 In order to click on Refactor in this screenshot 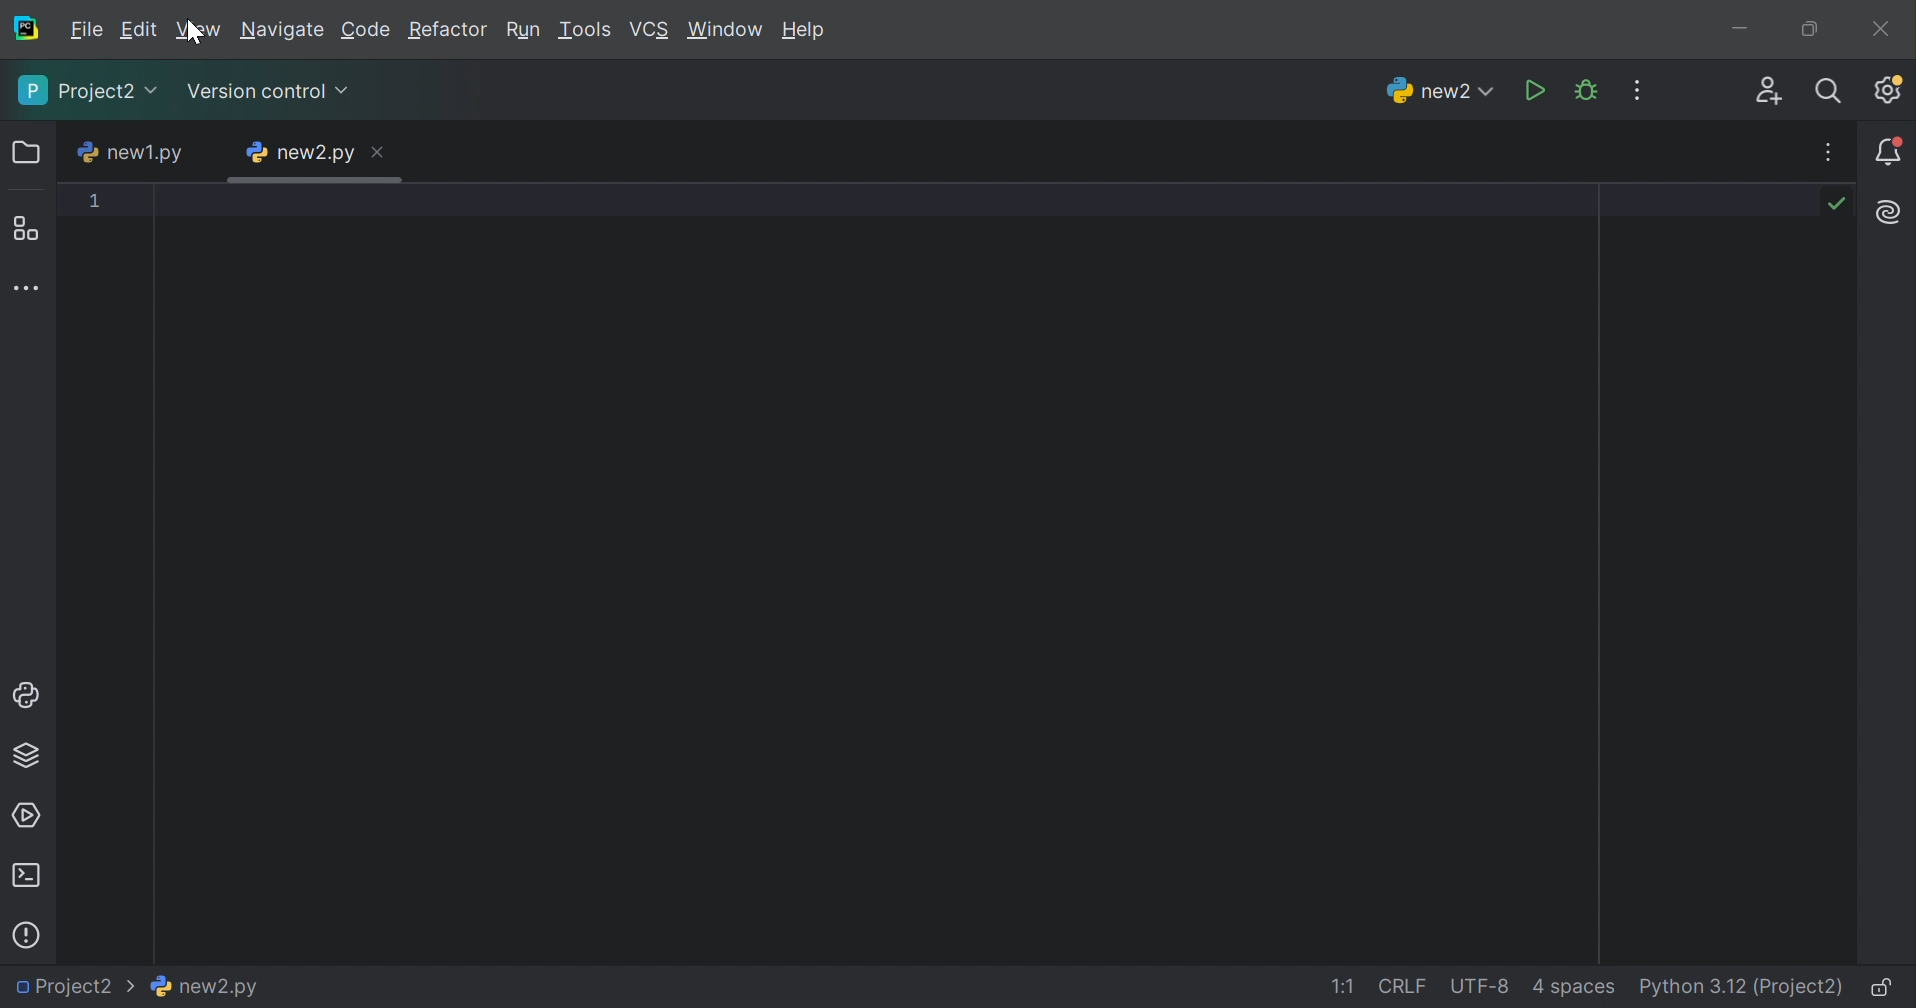, I will do `click(447, 29)`.